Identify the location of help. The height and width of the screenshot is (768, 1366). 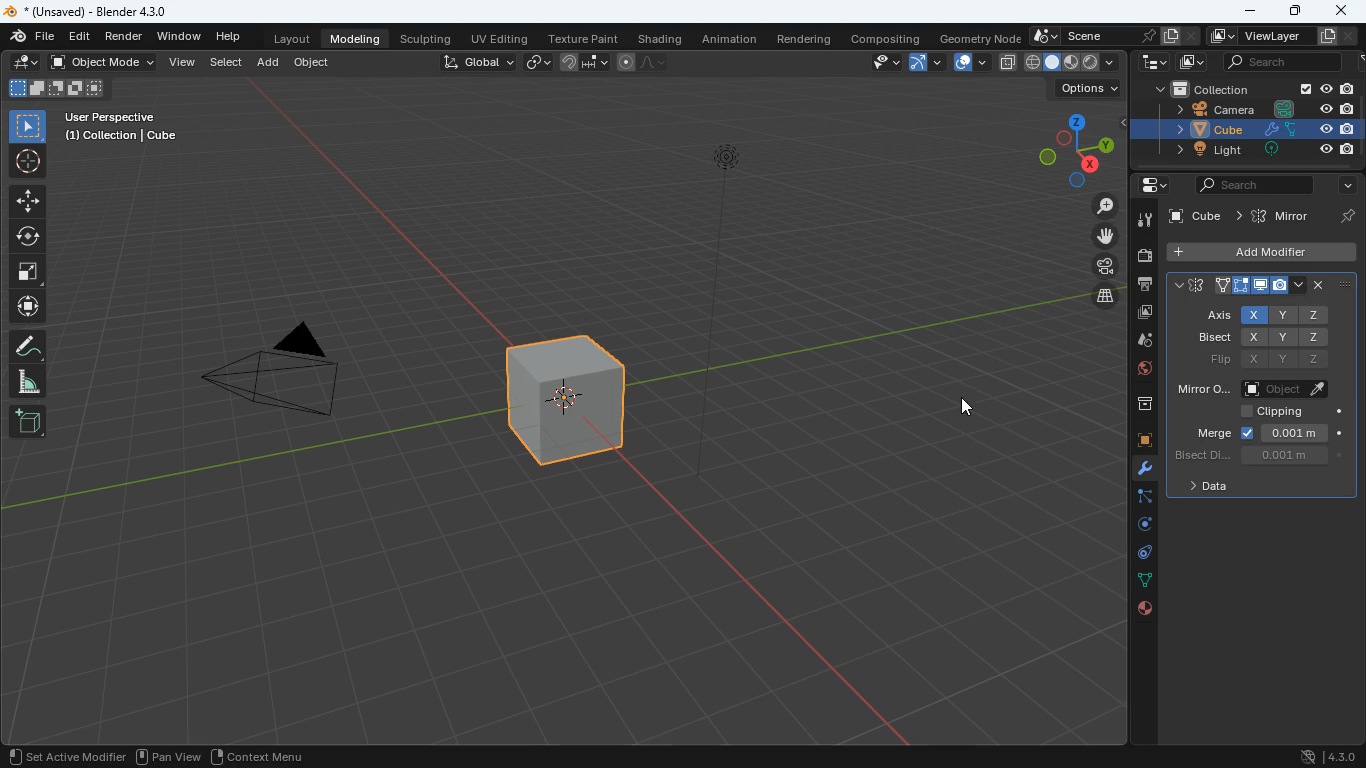
(227, 35).